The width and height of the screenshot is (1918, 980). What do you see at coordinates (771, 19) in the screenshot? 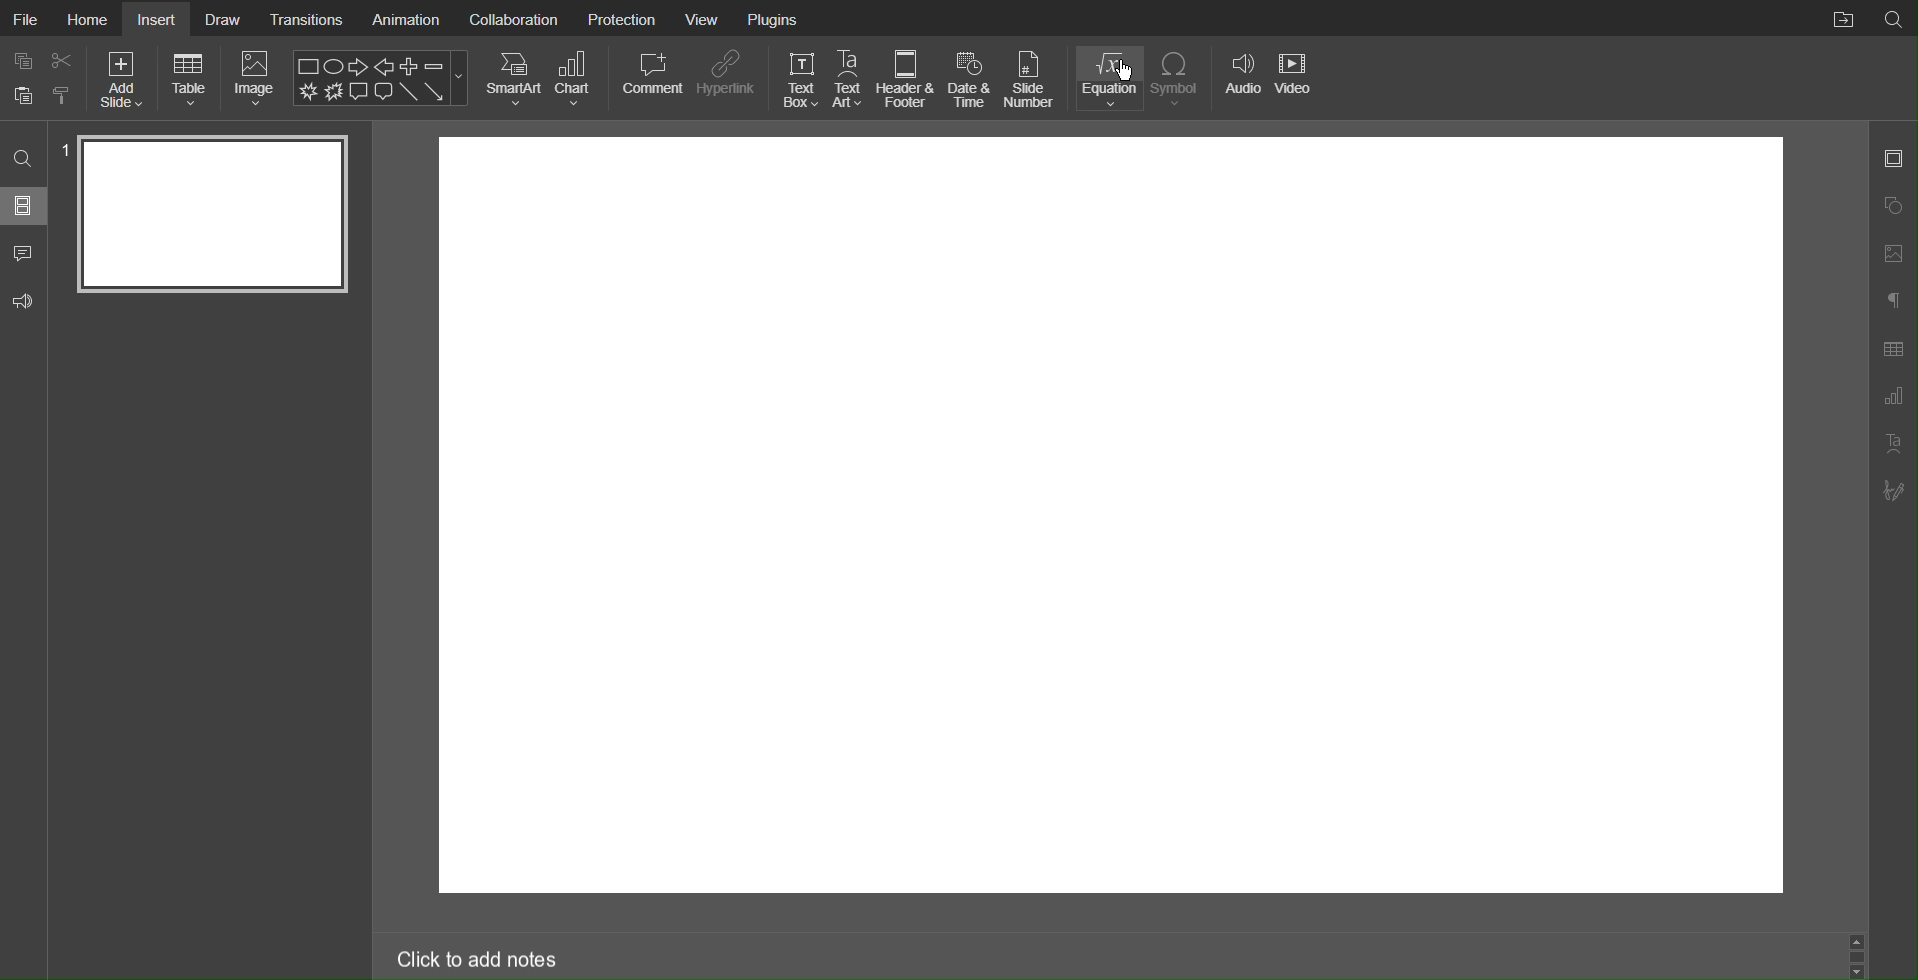
I see `Plugins` at bounding box center [771, 19].